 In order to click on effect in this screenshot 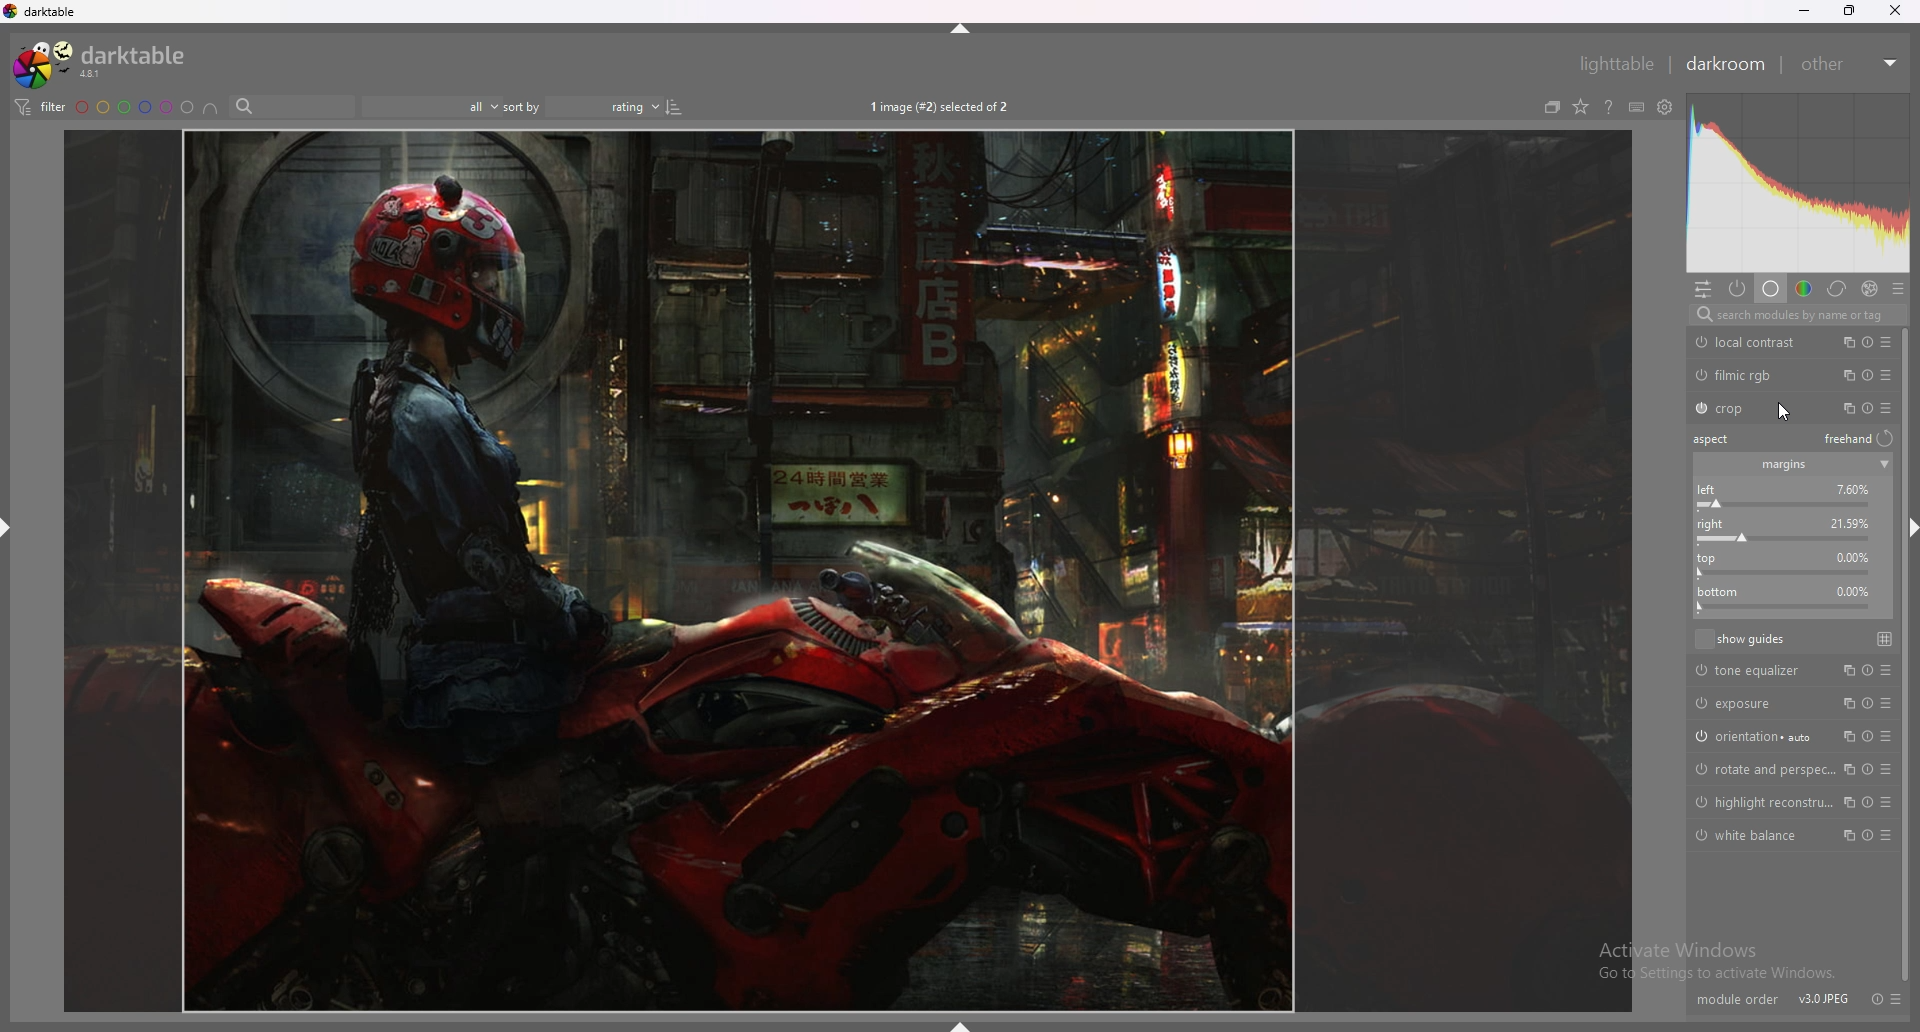, I will do `click(1871, 288)`.